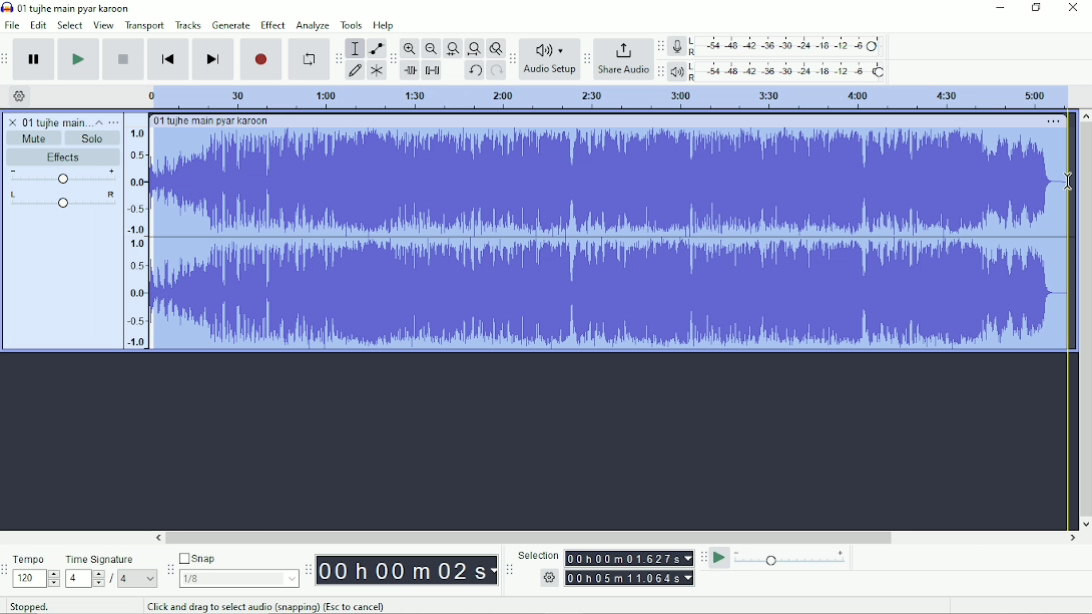 This screenshot has height=614, width=1092. Describe the element at coordinates (375, 70) in the screenshot. I see `Multi-tool` at that location.